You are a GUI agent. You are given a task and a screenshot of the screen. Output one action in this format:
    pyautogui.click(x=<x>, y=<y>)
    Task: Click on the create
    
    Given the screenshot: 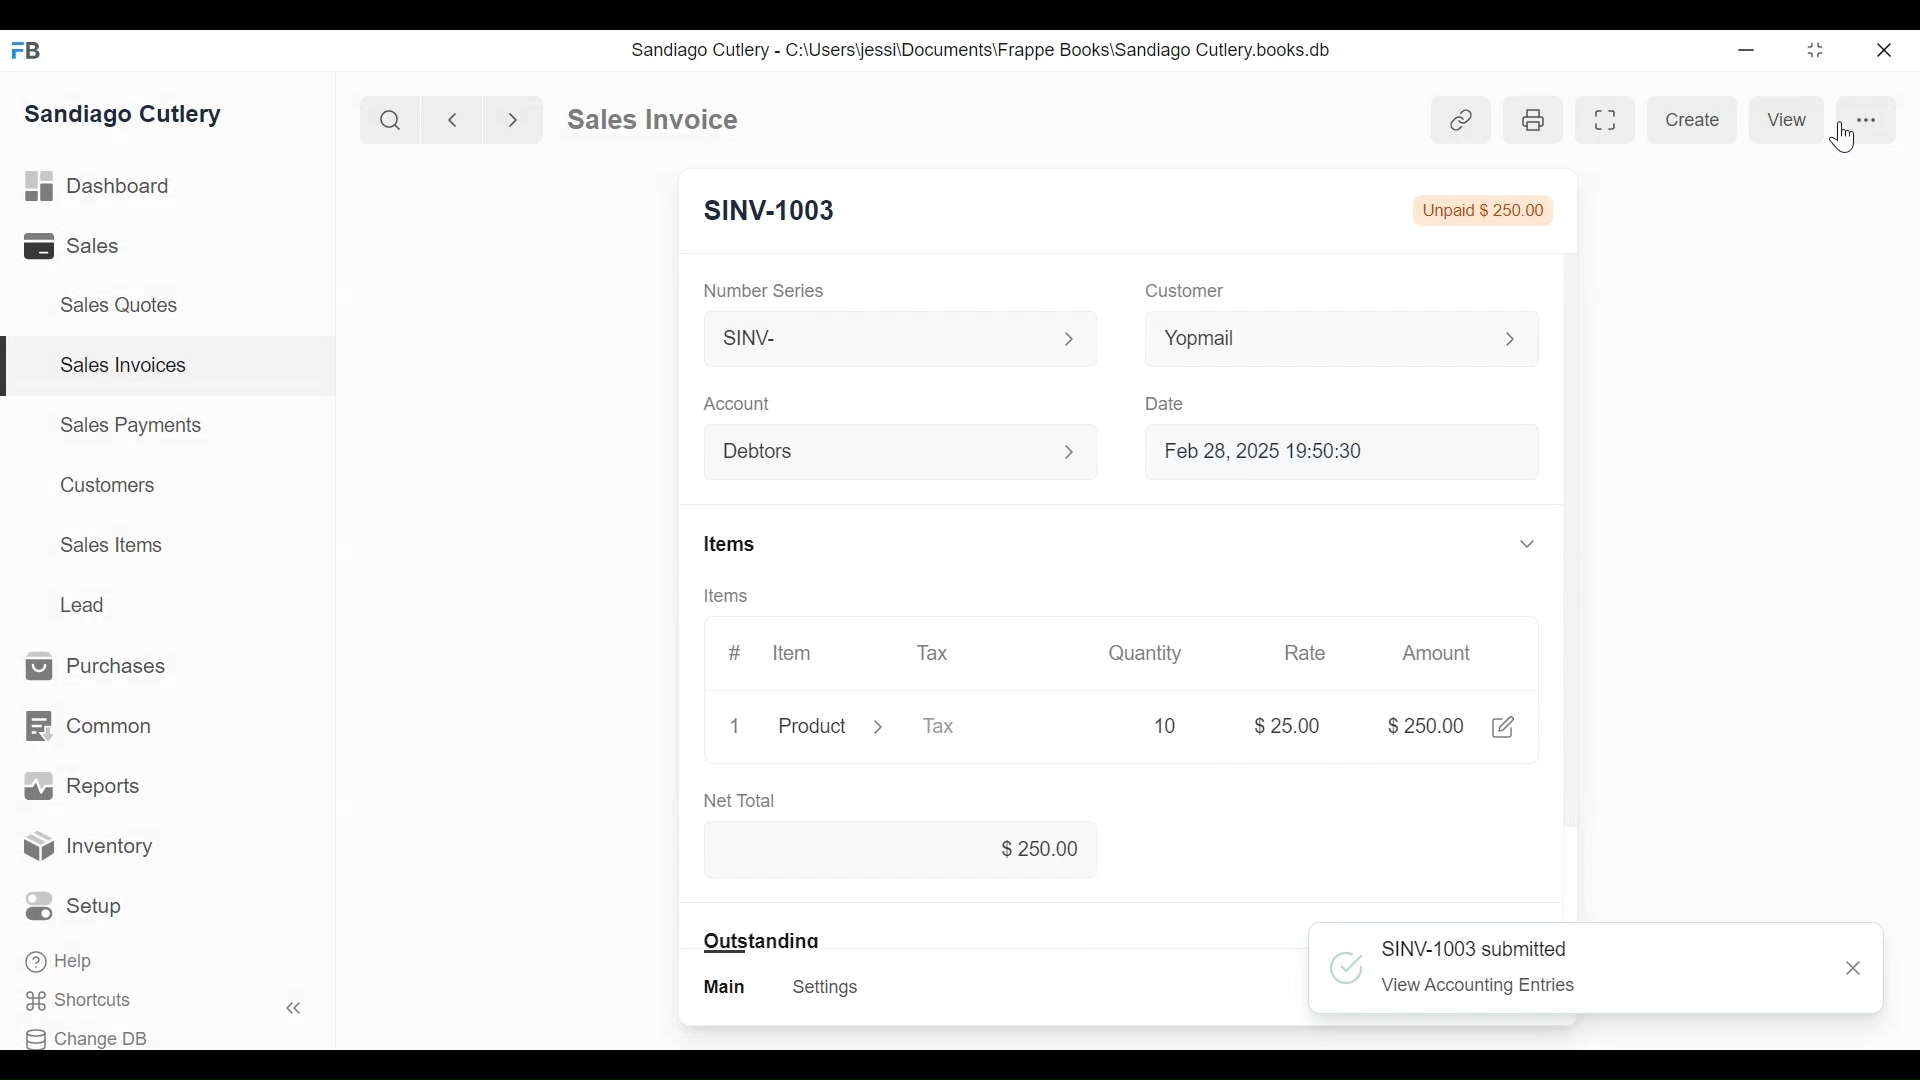 What is the action you would take?
    pyautogui.click(x=1689, y=120)
    